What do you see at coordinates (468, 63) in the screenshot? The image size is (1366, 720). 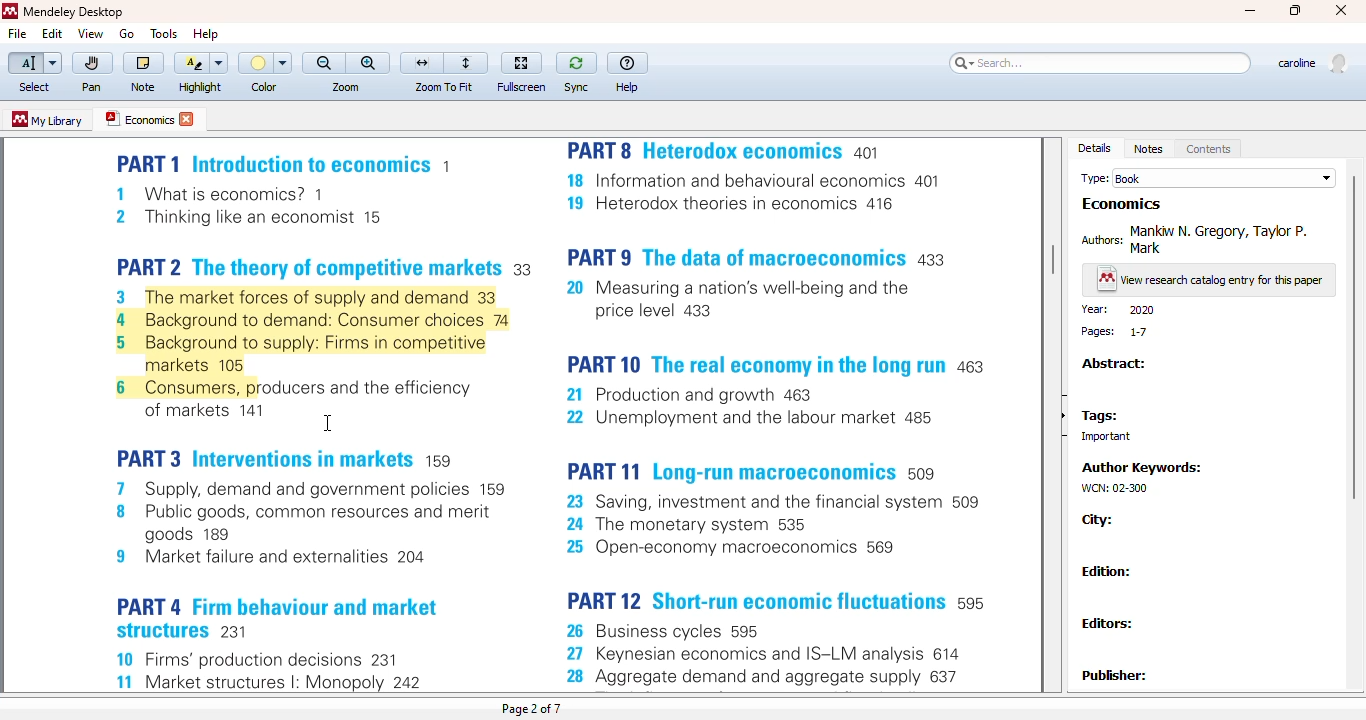 I see `fit to page` at bounding box center [468, 63].